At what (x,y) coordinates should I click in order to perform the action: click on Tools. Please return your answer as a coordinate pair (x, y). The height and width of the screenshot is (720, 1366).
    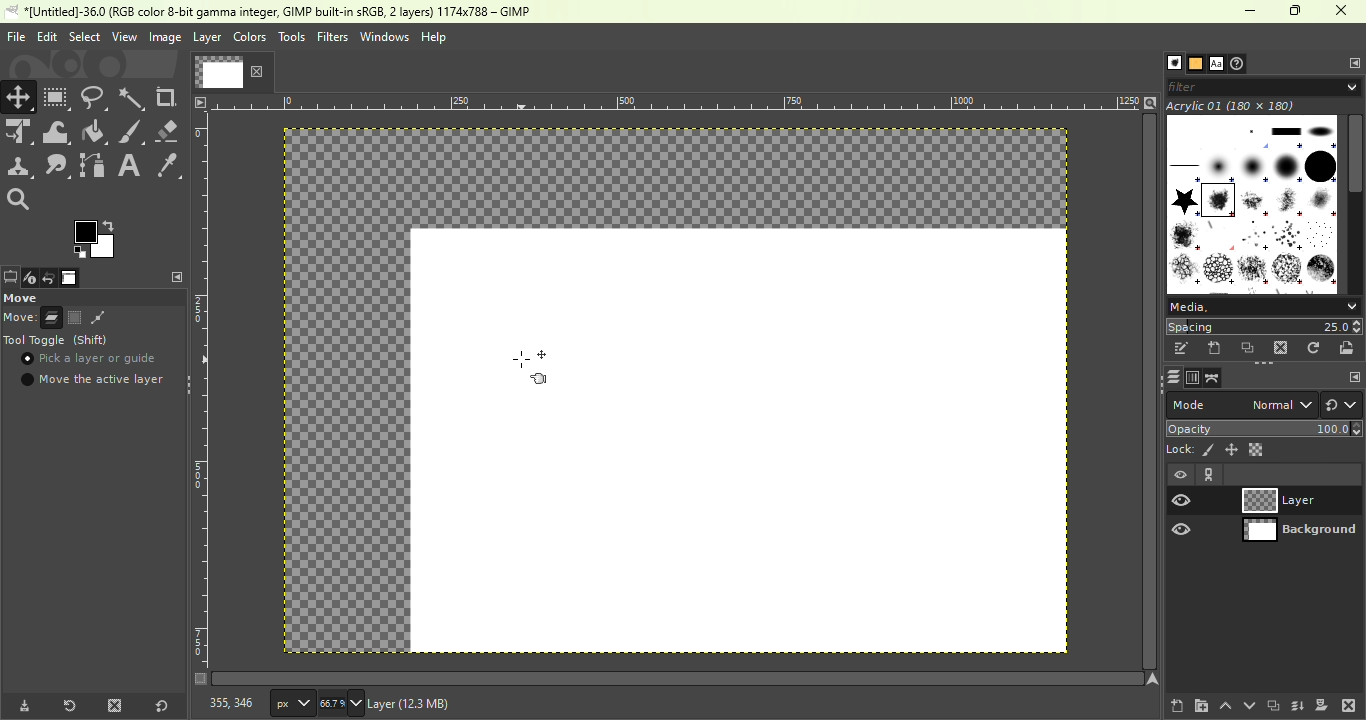
    Looking at the image, I should click on (291, 37).